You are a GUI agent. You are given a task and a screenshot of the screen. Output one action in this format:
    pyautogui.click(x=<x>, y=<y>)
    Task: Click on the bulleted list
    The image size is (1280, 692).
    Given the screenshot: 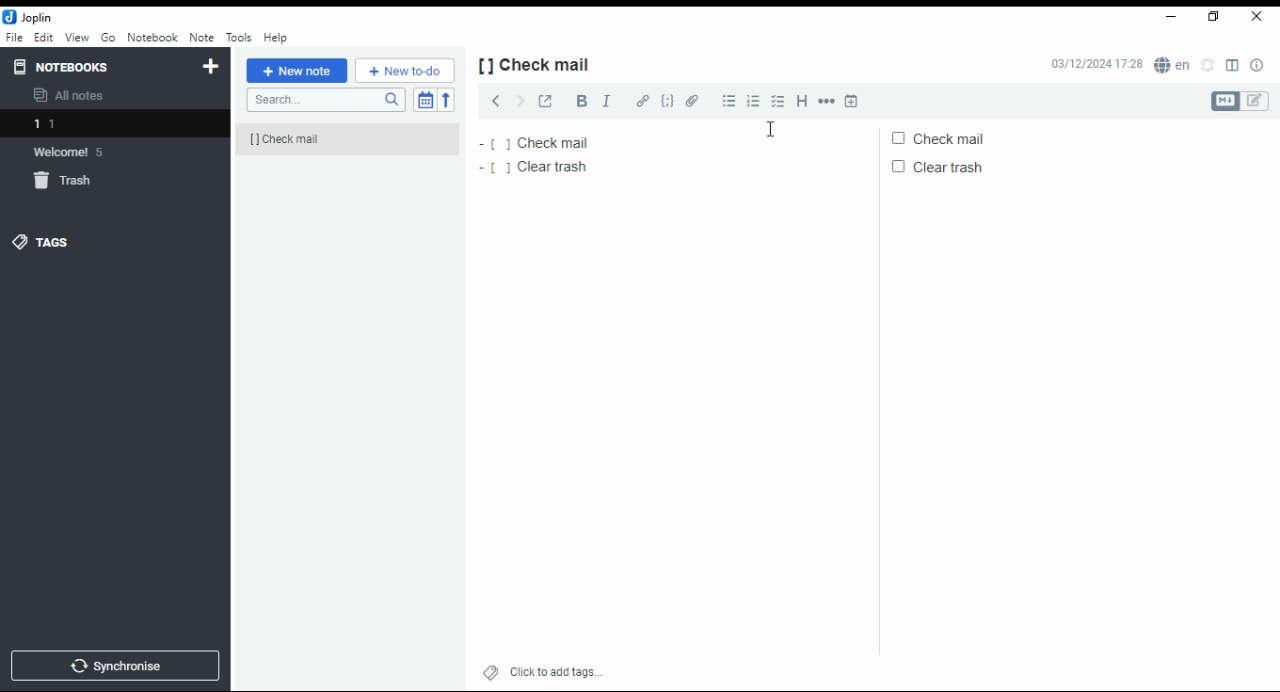 What is the action you would take?
    pyautogui.click(x=727, y=101)
    